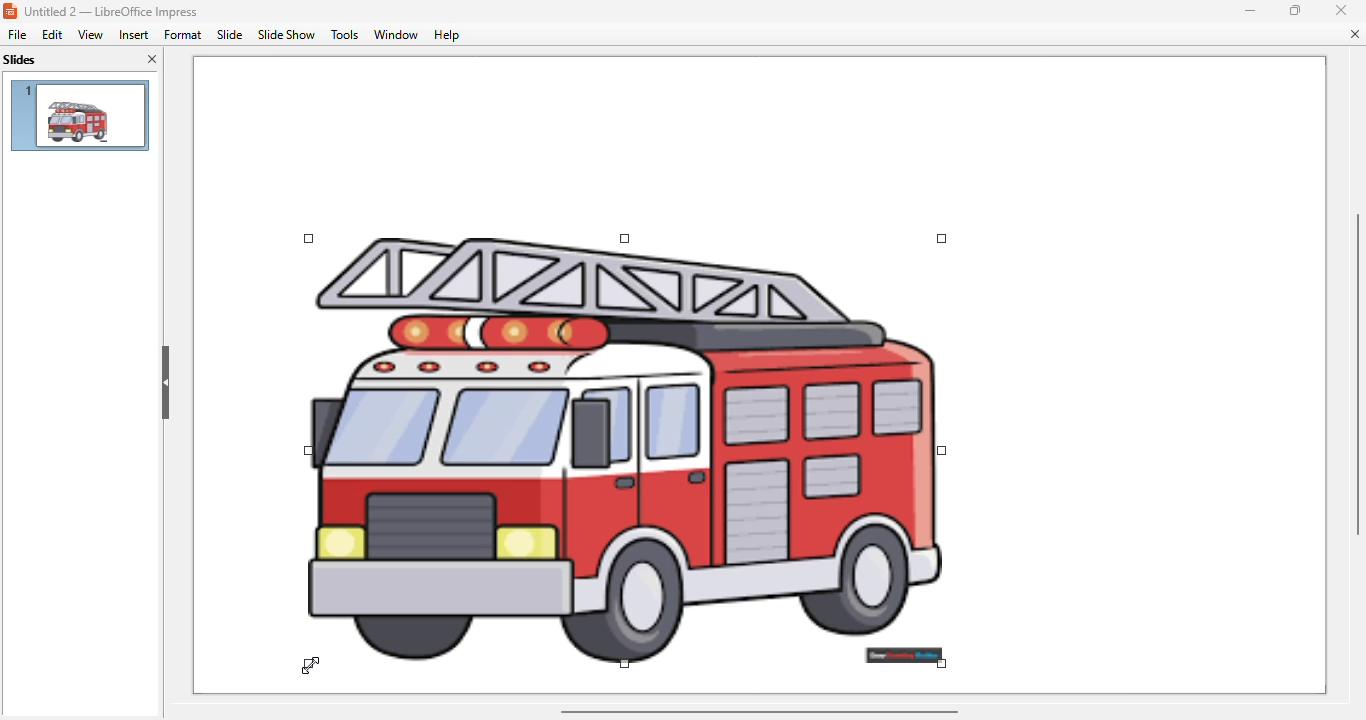  I want to click on corner handles, so click(310, 451).